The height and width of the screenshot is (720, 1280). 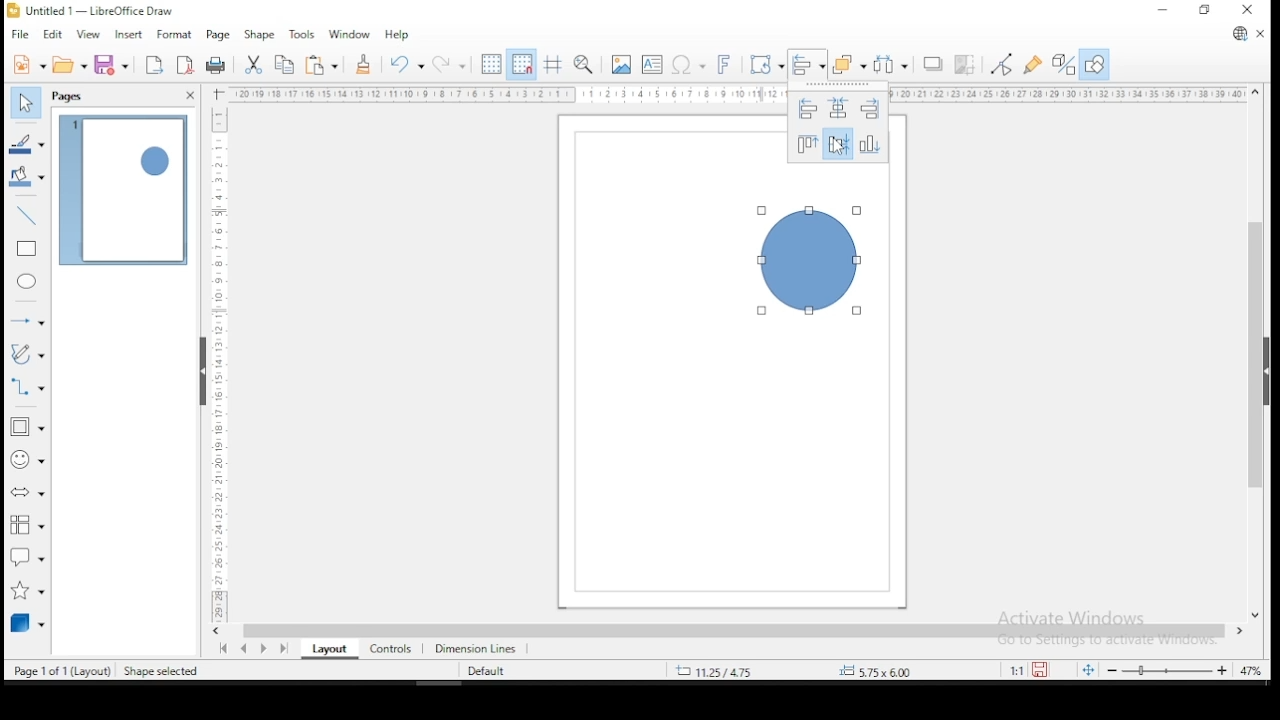 I want to click on default, so click(x=486, y=672).